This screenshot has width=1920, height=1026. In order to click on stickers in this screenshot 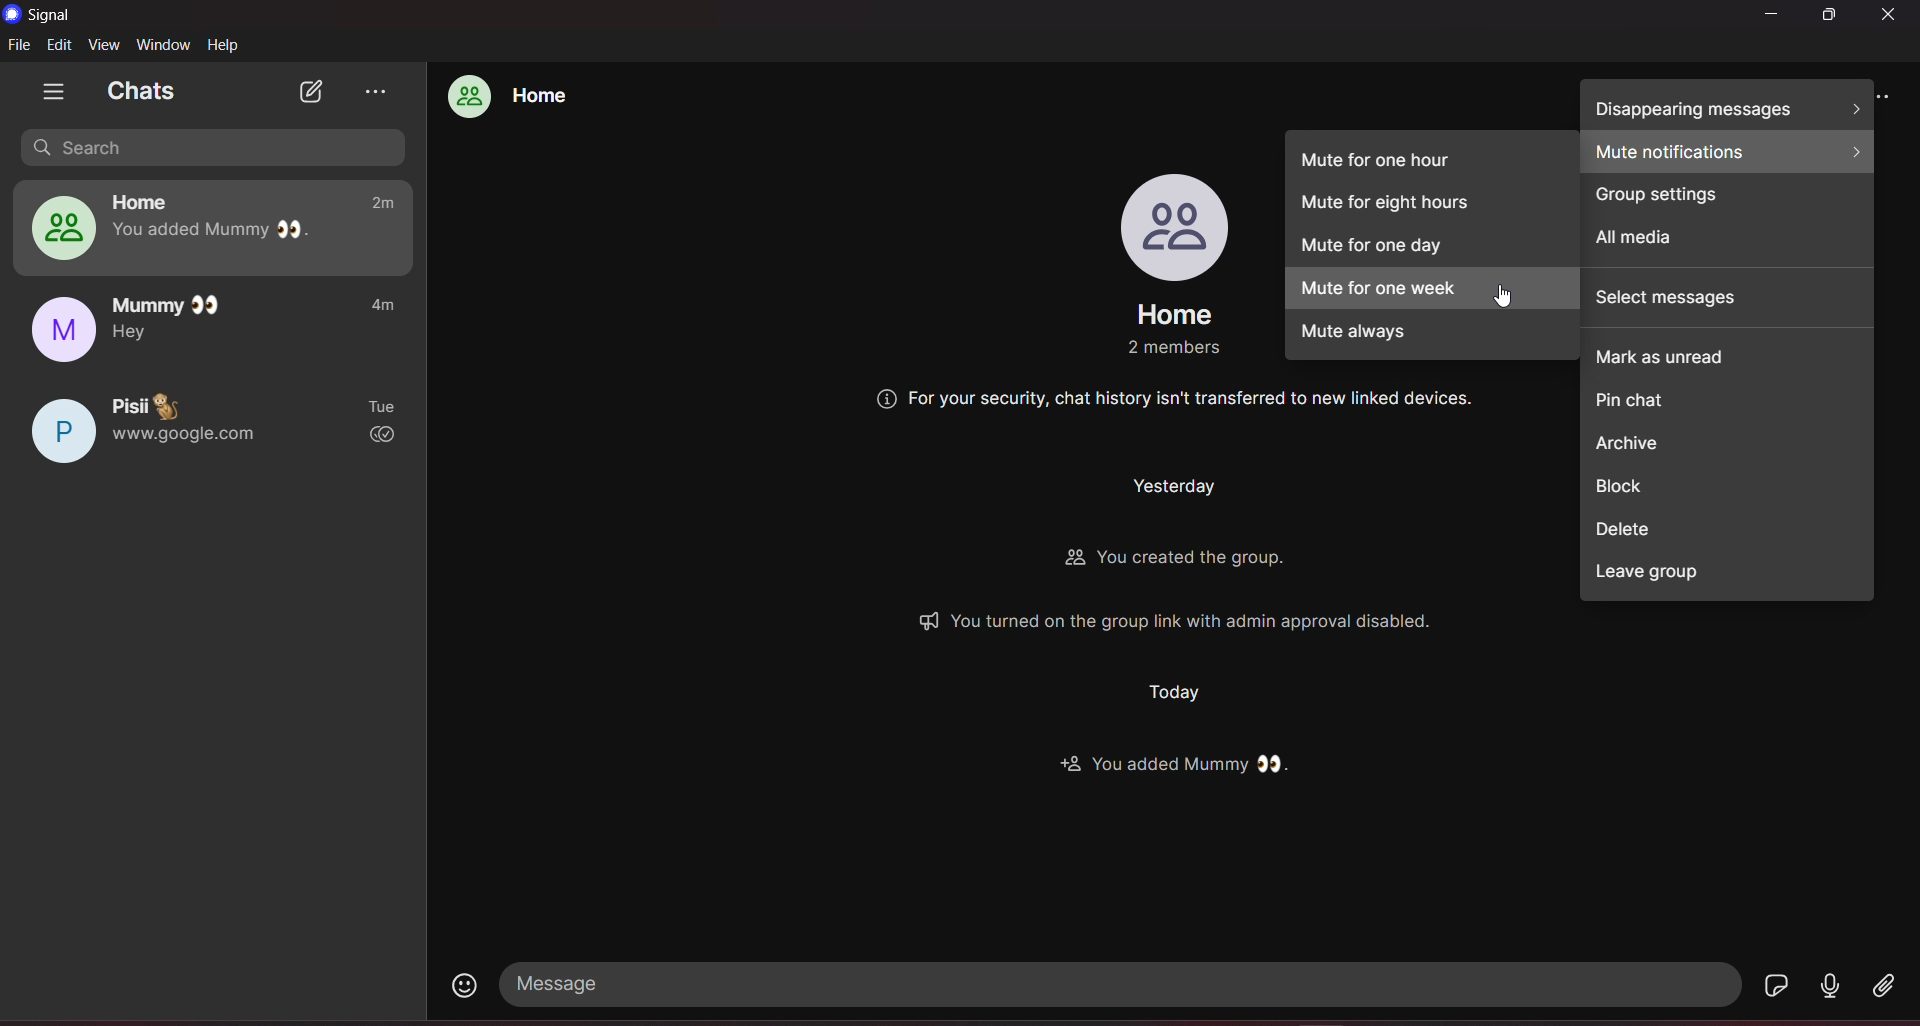, I will do `click(1776, 985)`.